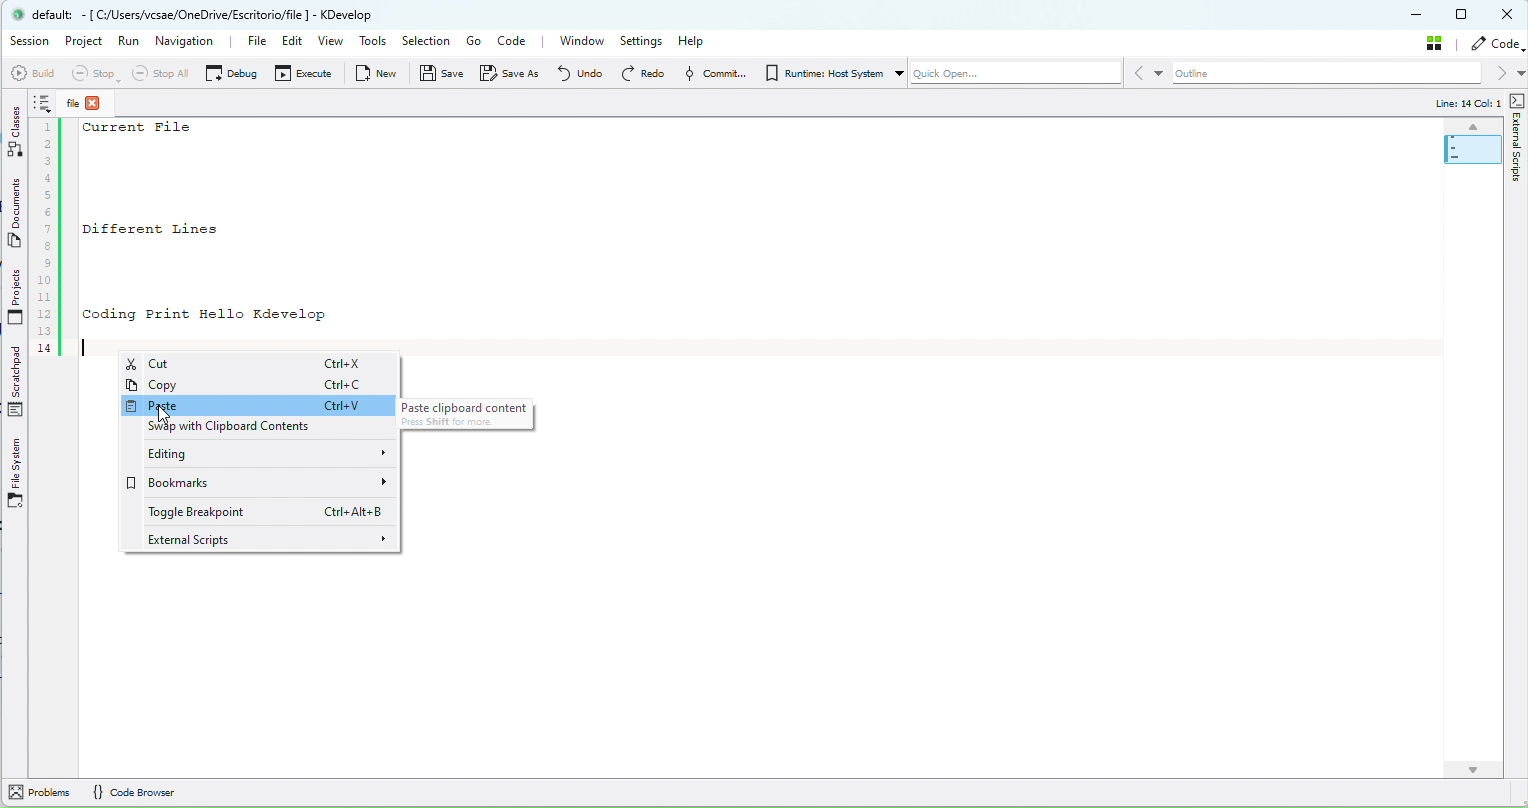 The image size is (1528, 808). What do you see at coordinates (92, 103) in the screenshot?
I see `File close` at bounding box center [92, 103].